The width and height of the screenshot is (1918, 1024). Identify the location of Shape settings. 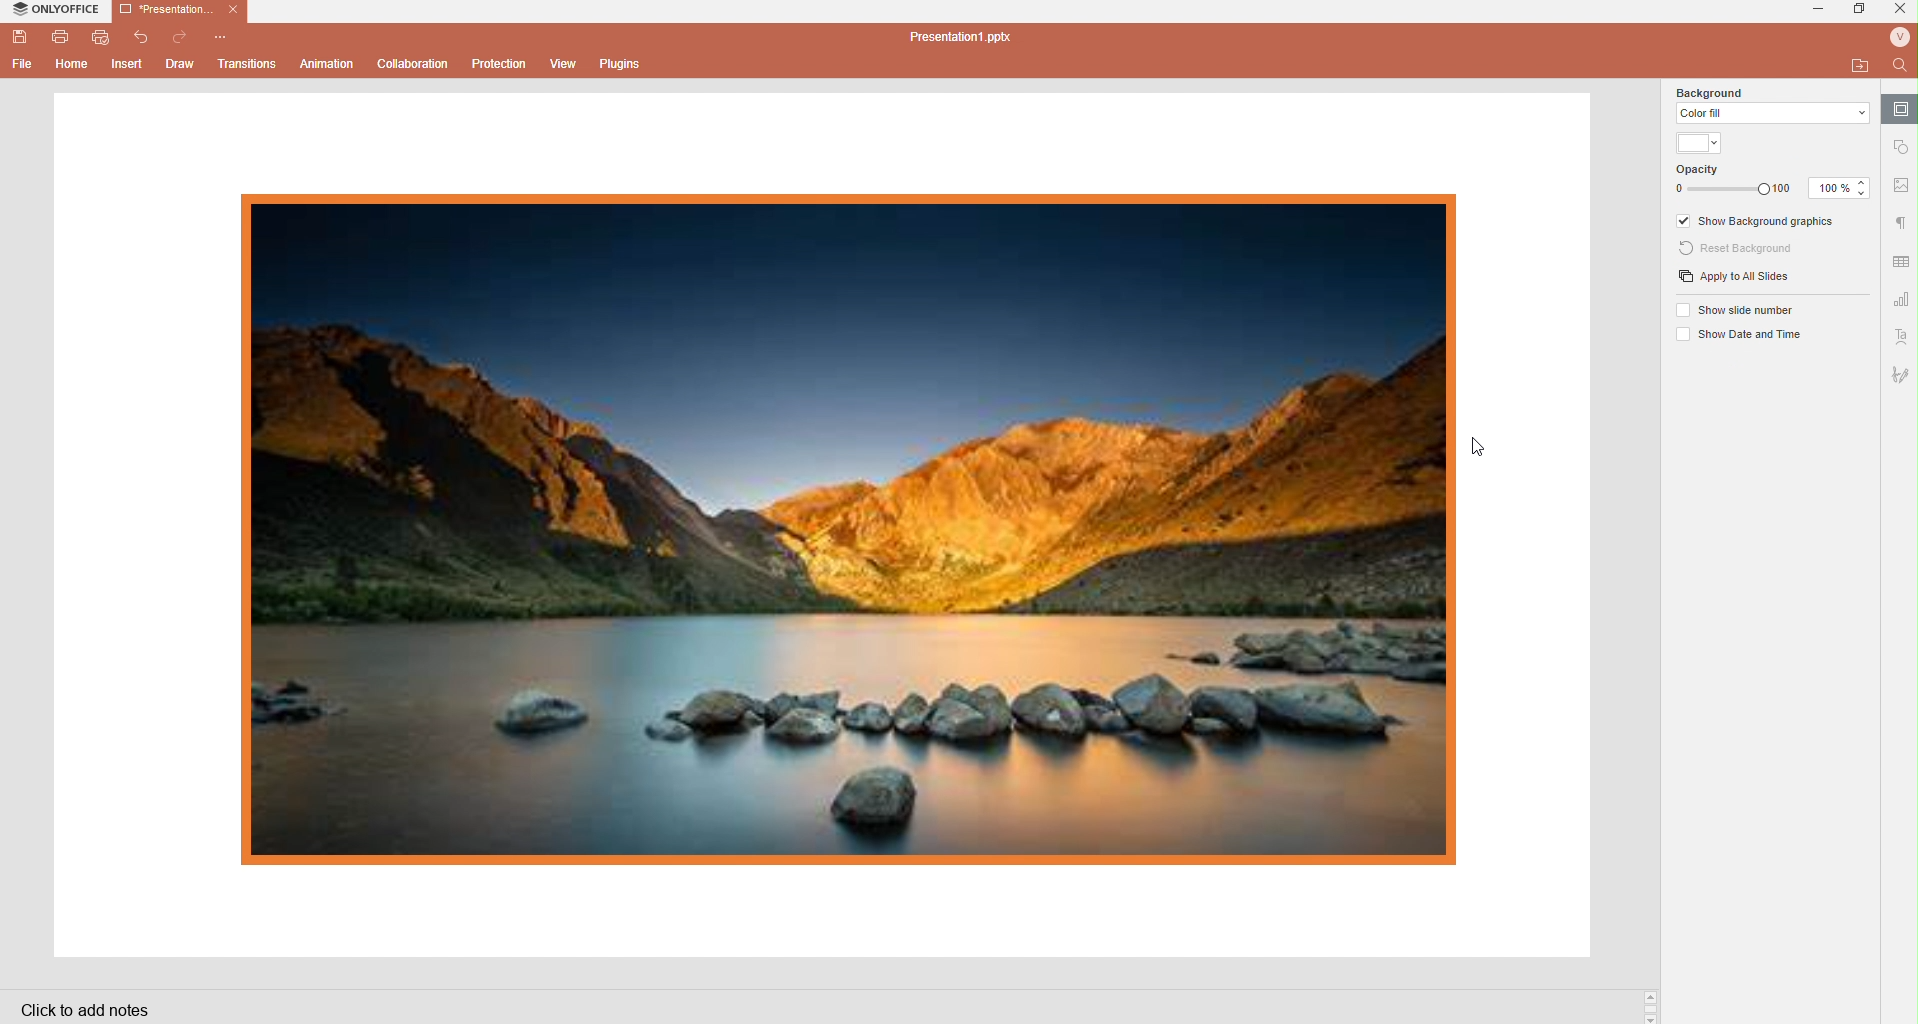
(1902, 149).